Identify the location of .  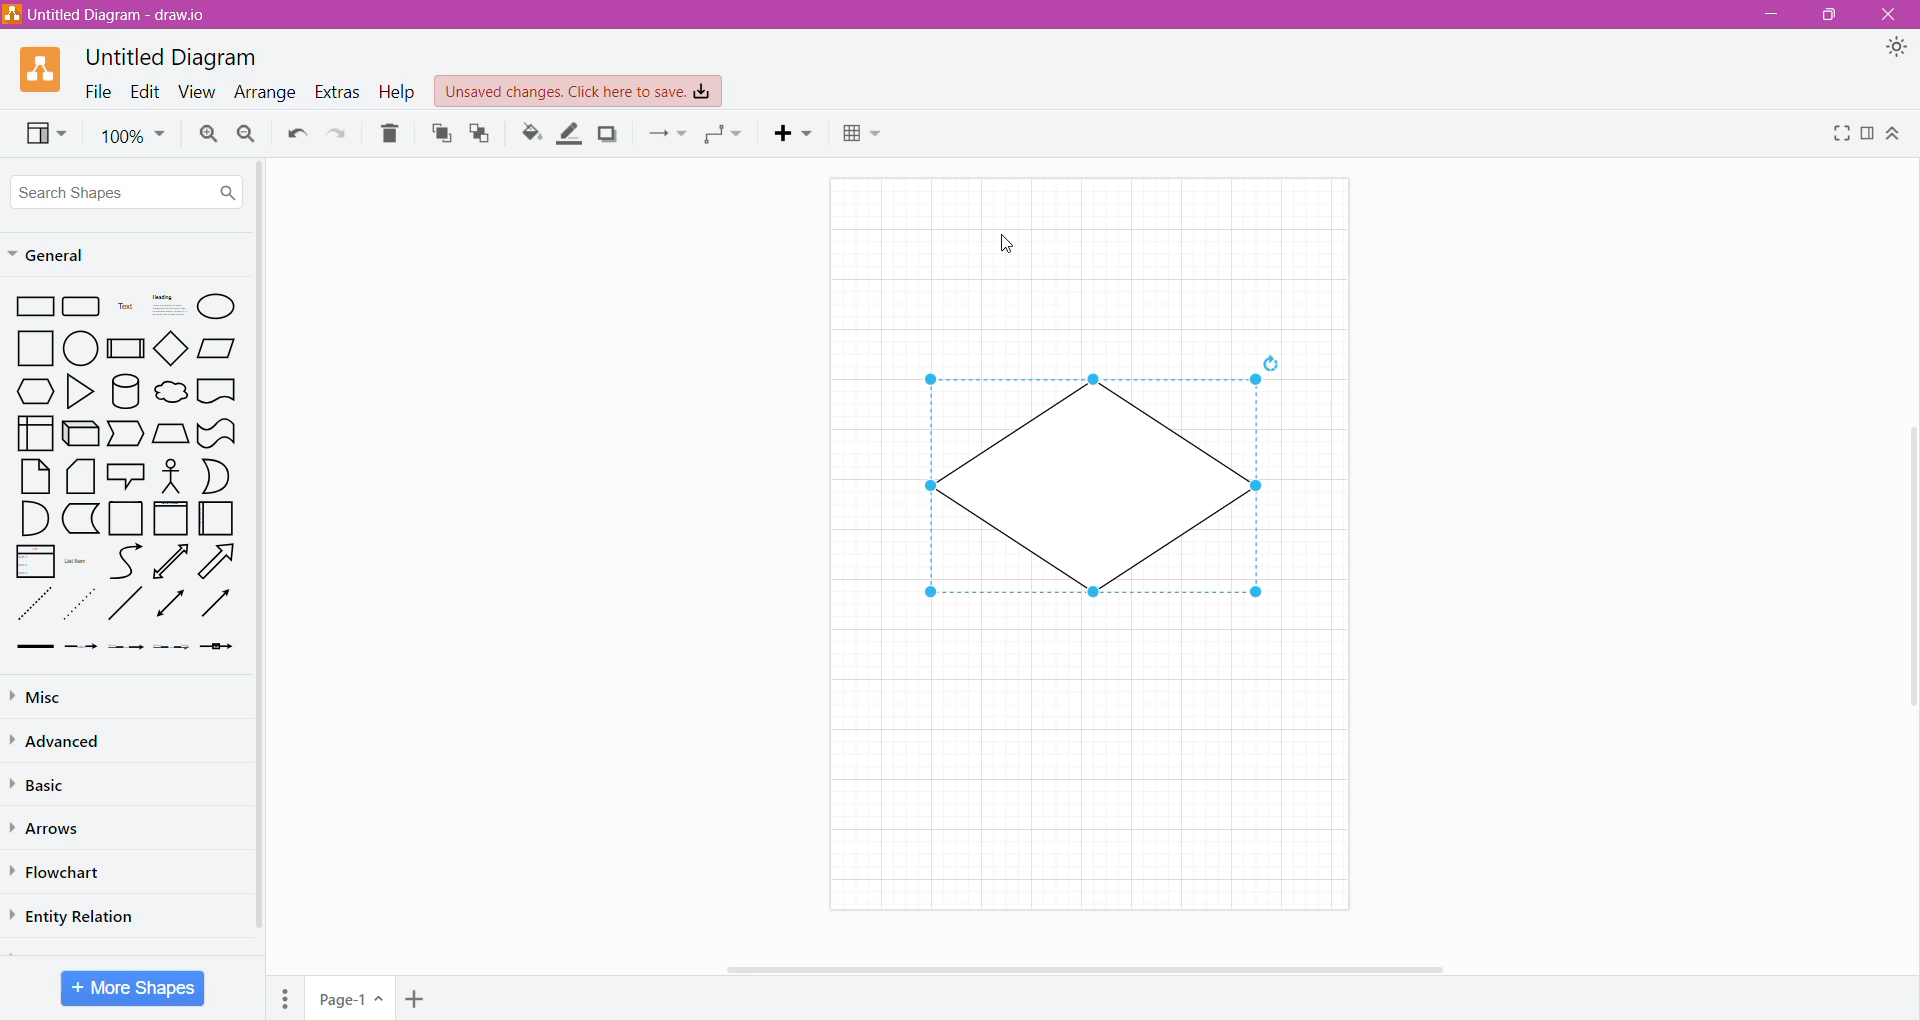
(351, 999).